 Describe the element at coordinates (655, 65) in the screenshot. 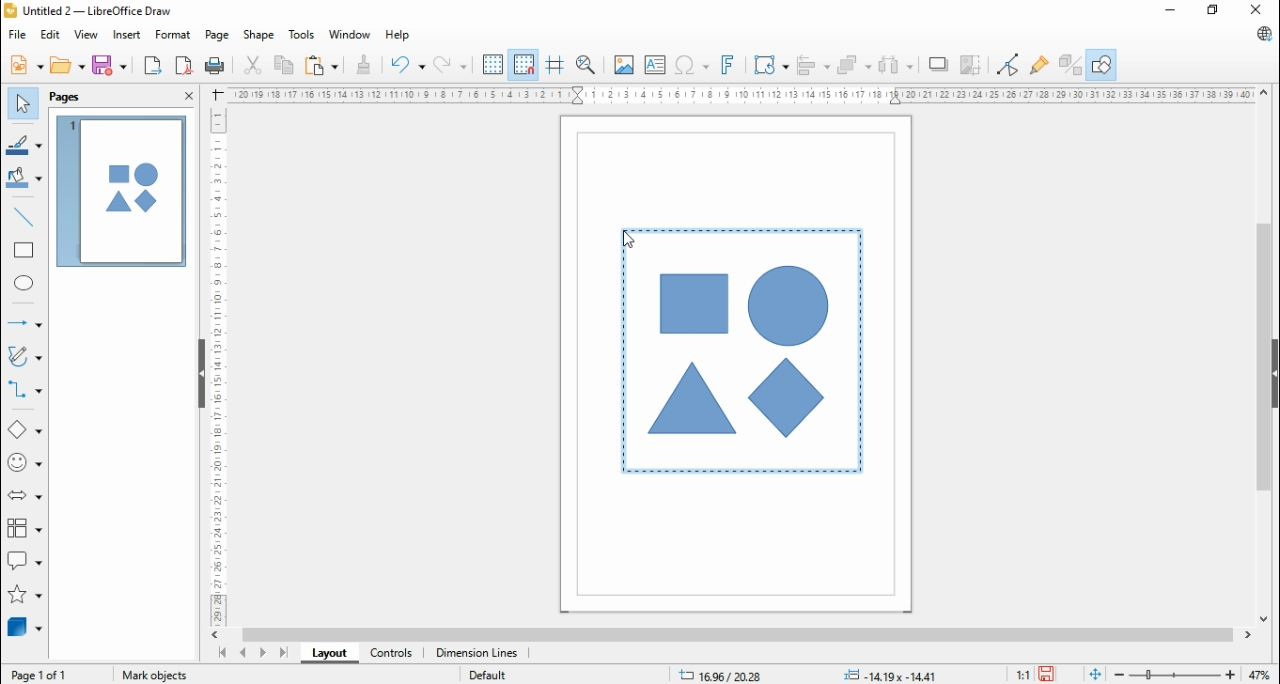

I see `insert textbox` at that location.